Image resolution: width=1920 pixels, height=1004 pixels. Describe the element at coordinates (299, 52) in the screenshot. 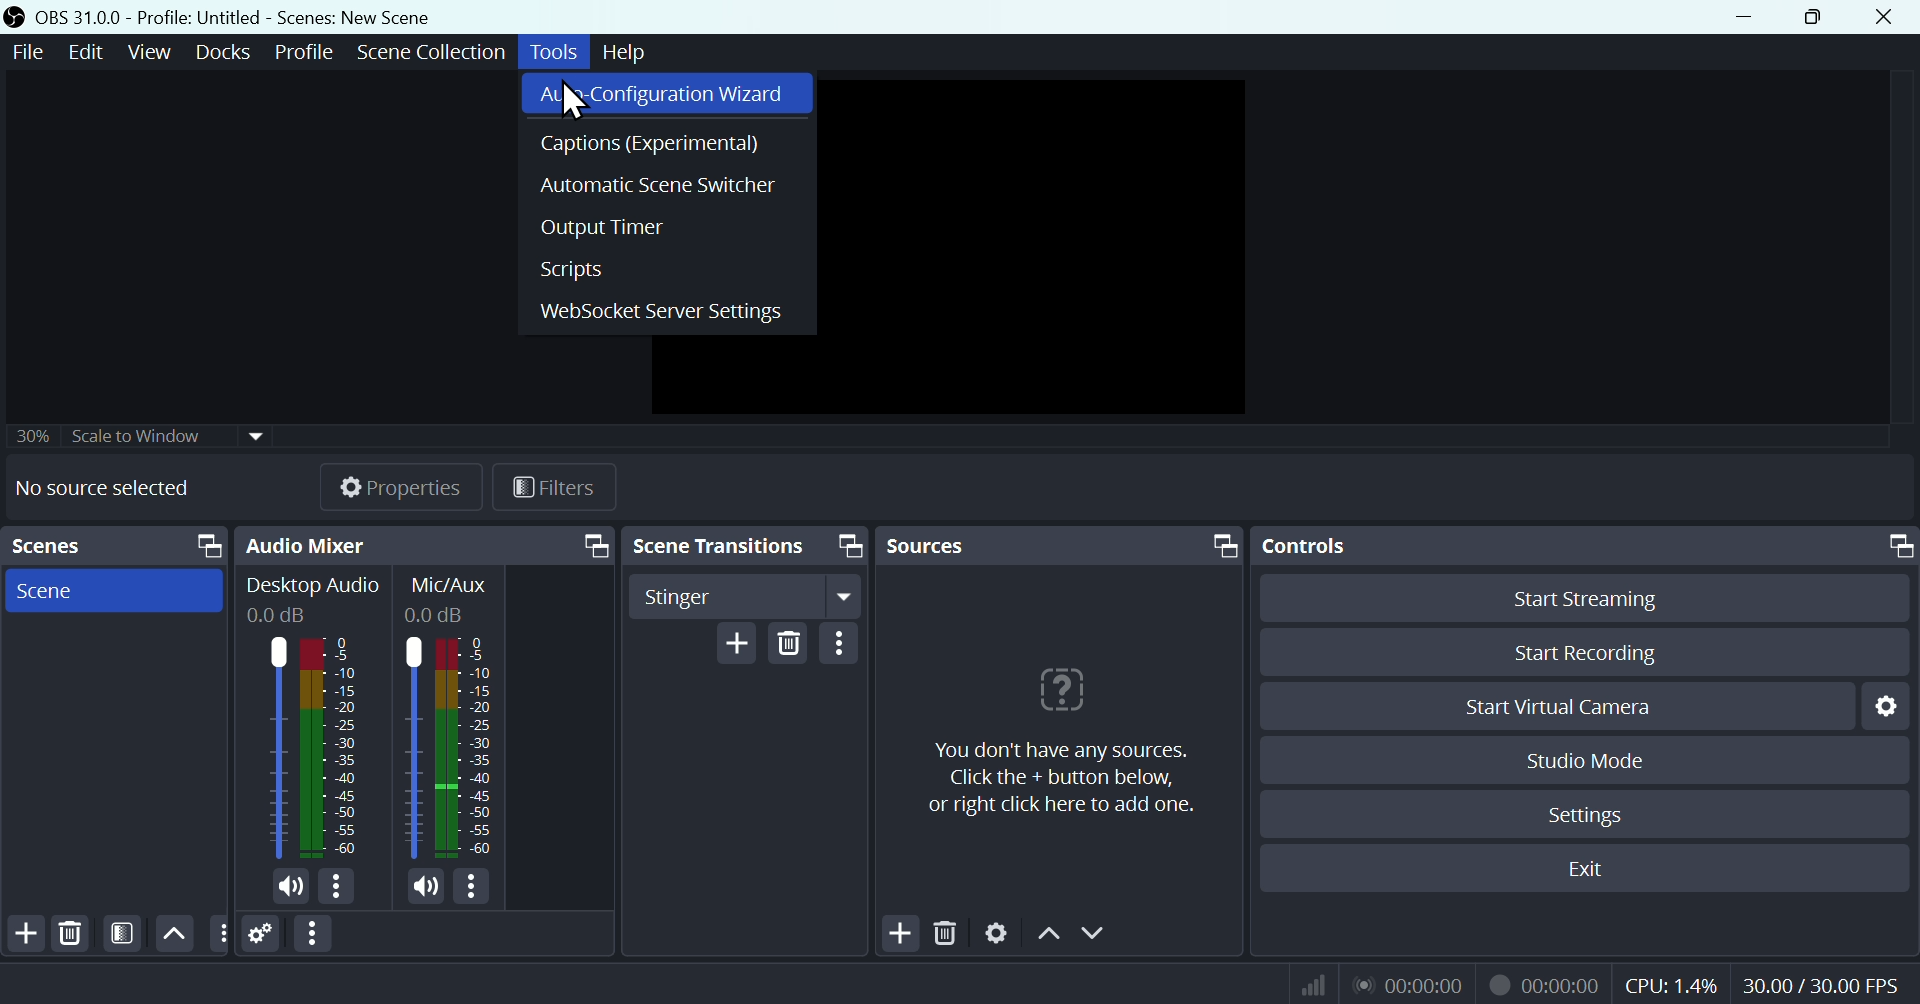

I see `Profile` at that location.